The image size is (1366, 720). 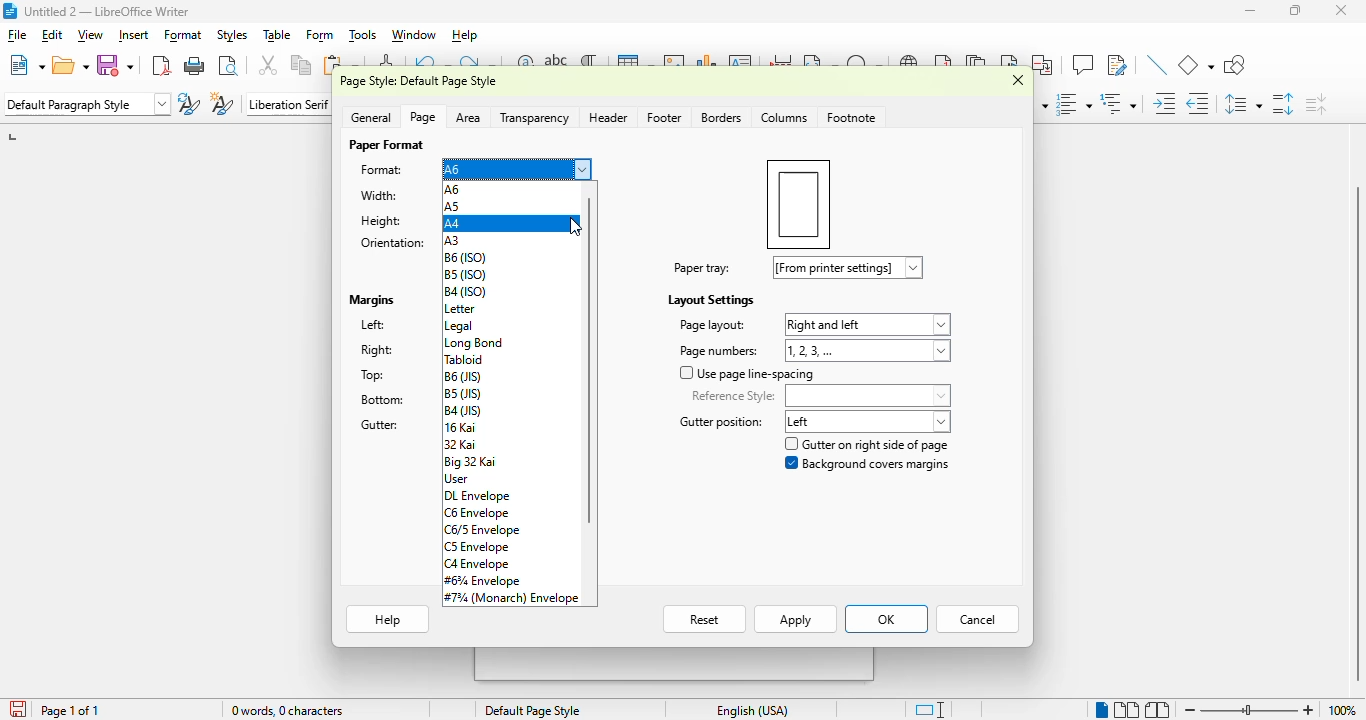 I want to click on B5 (JIS), so click(x=464, y=394).